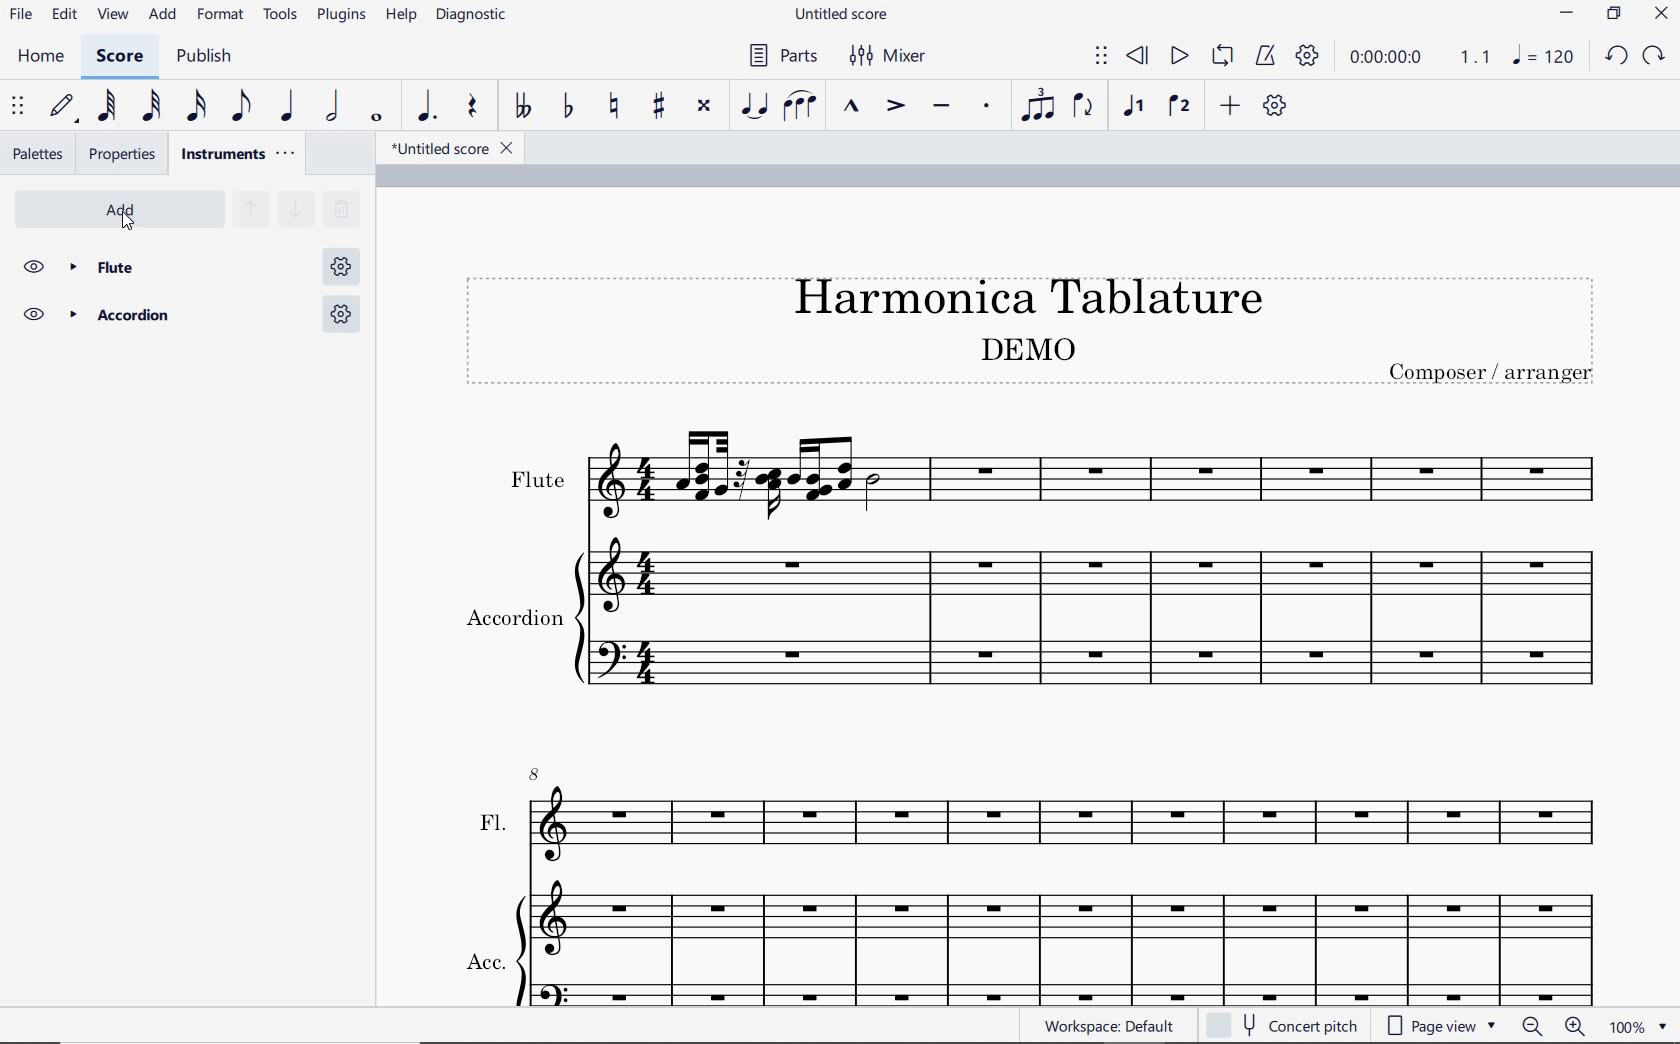  Describe the element at coordinates (189, 316) in the screenshot. I see `Accordion` at that location.